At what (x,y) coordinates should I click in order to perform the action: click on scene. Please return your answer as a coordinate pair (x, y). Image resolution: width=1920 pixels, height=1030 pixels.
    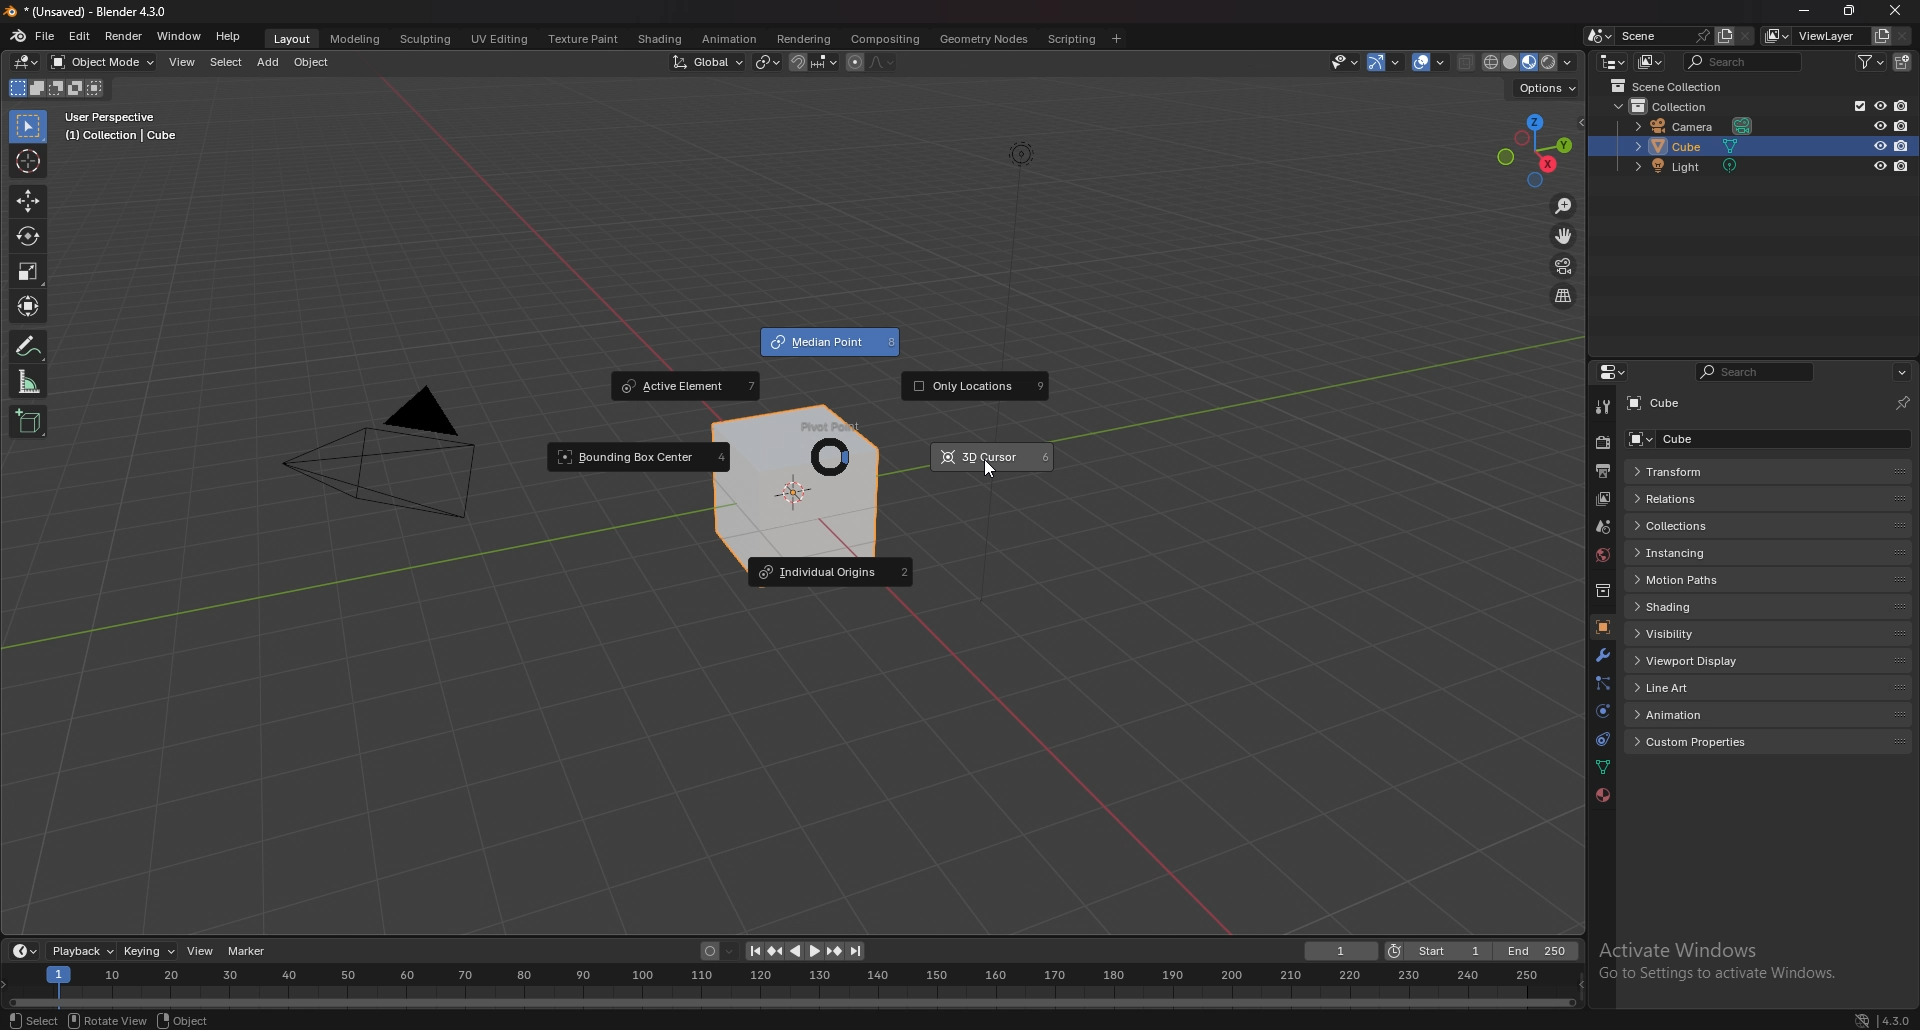
    Looking at the image, I should click on (1602, 527).